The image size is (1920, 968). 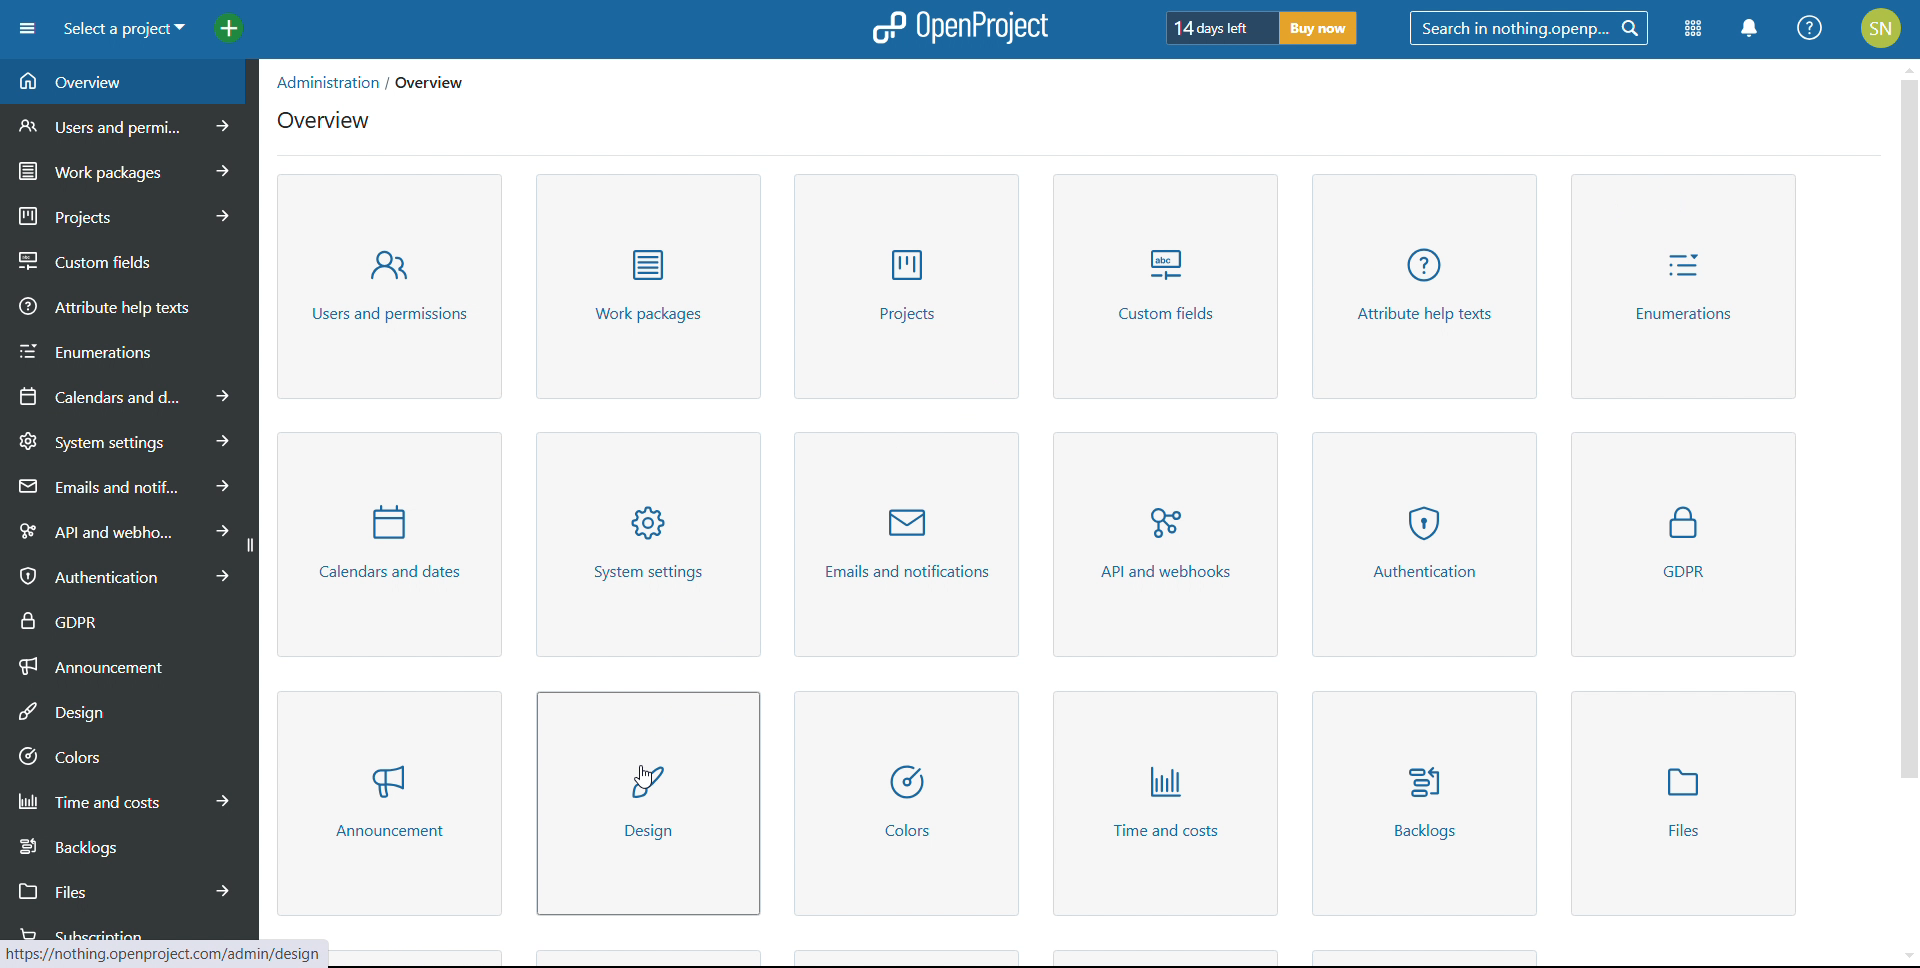 I want to click on api and webhooks, so click(x=120, y=528).